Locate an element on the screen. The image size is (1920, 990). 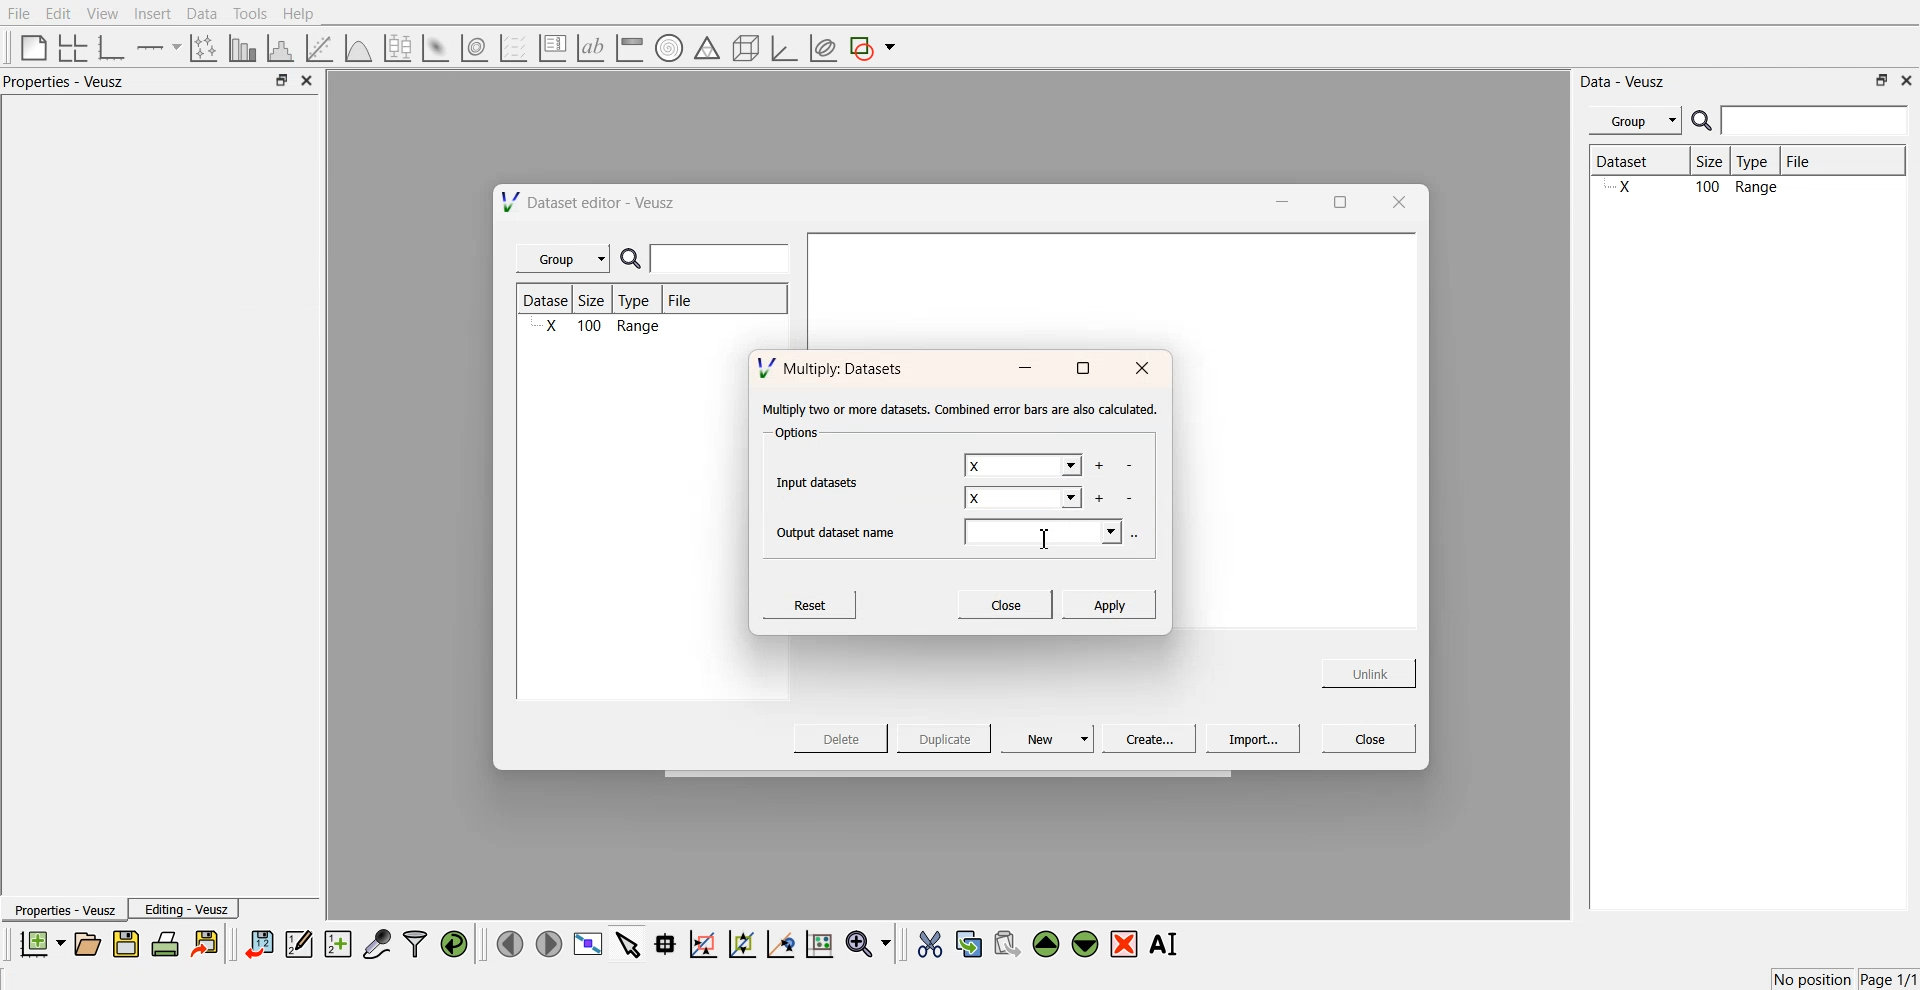
Output dataset name is located at coordinates (843, 530).